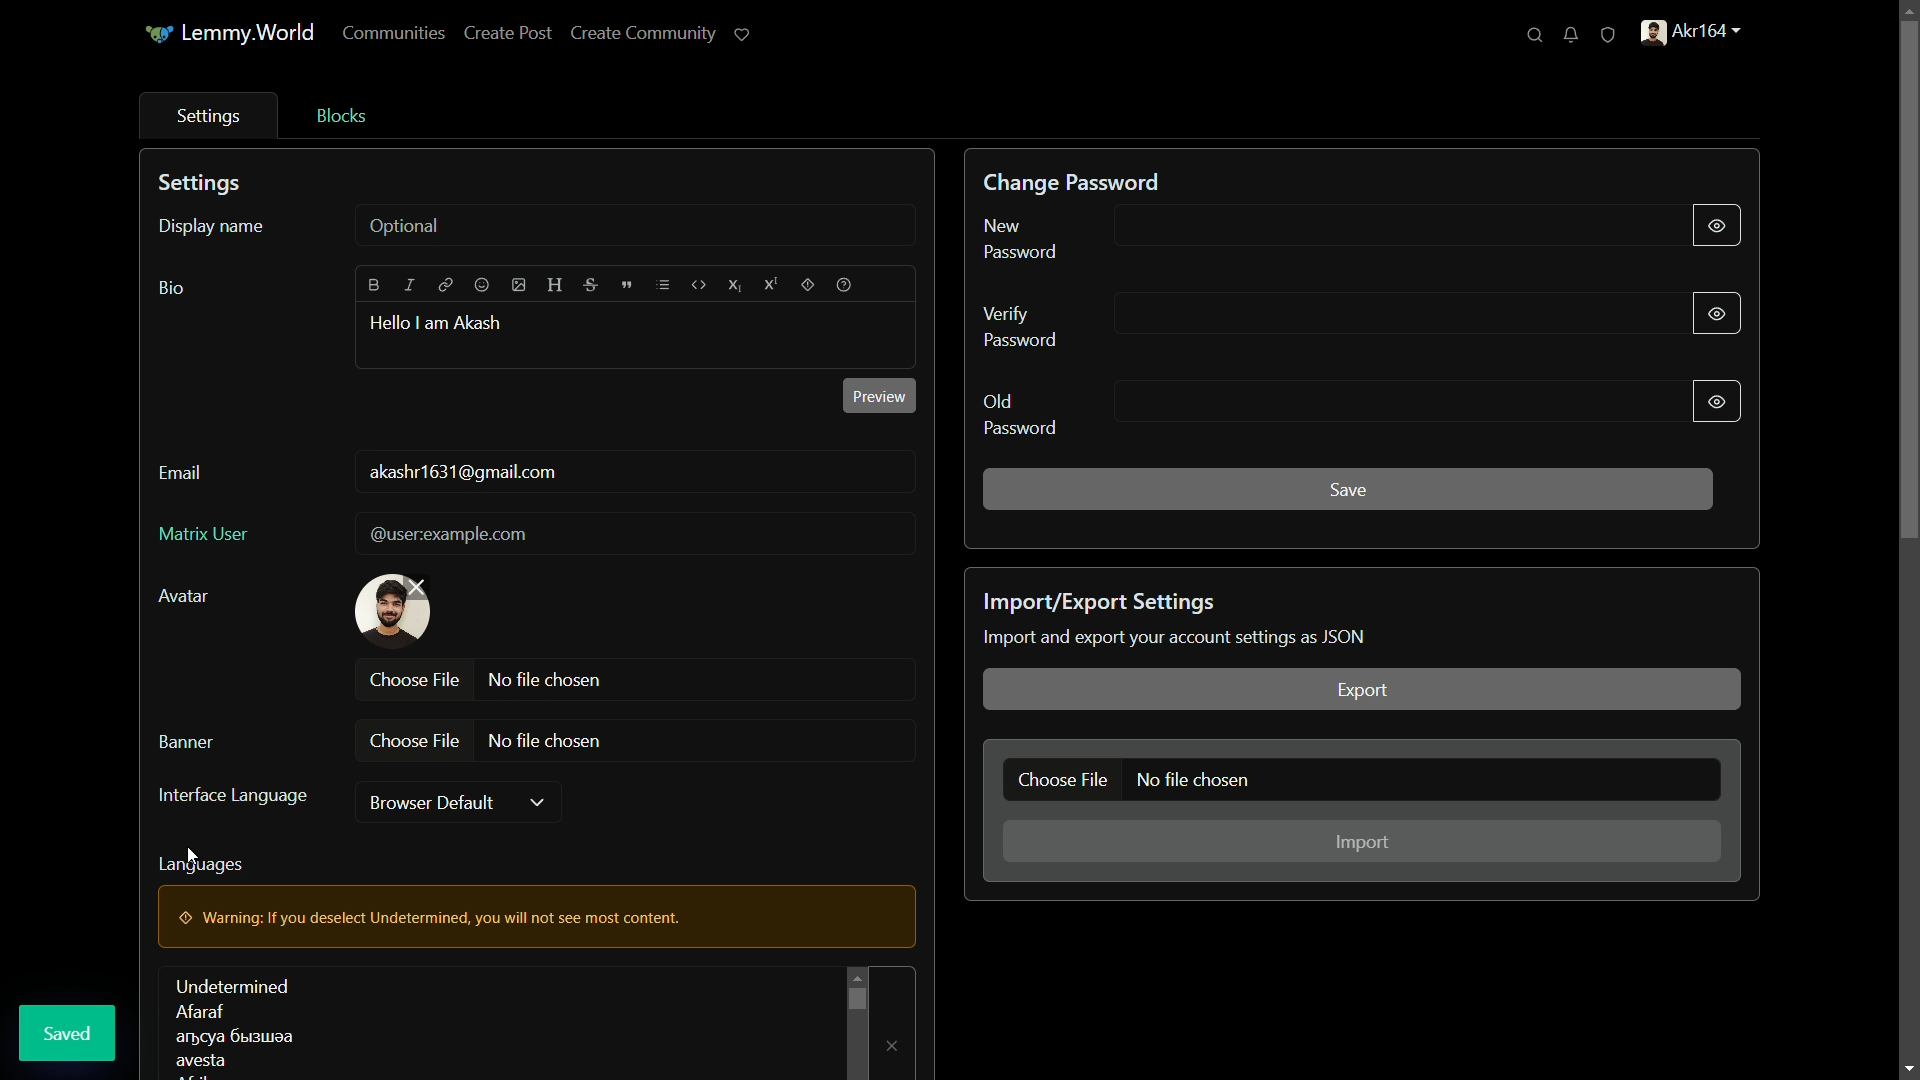 The width and height of the screenshot is (1920, 1080). Describe the element at coordinates (212, 228) in the screenshot. I see `display name` at that location.